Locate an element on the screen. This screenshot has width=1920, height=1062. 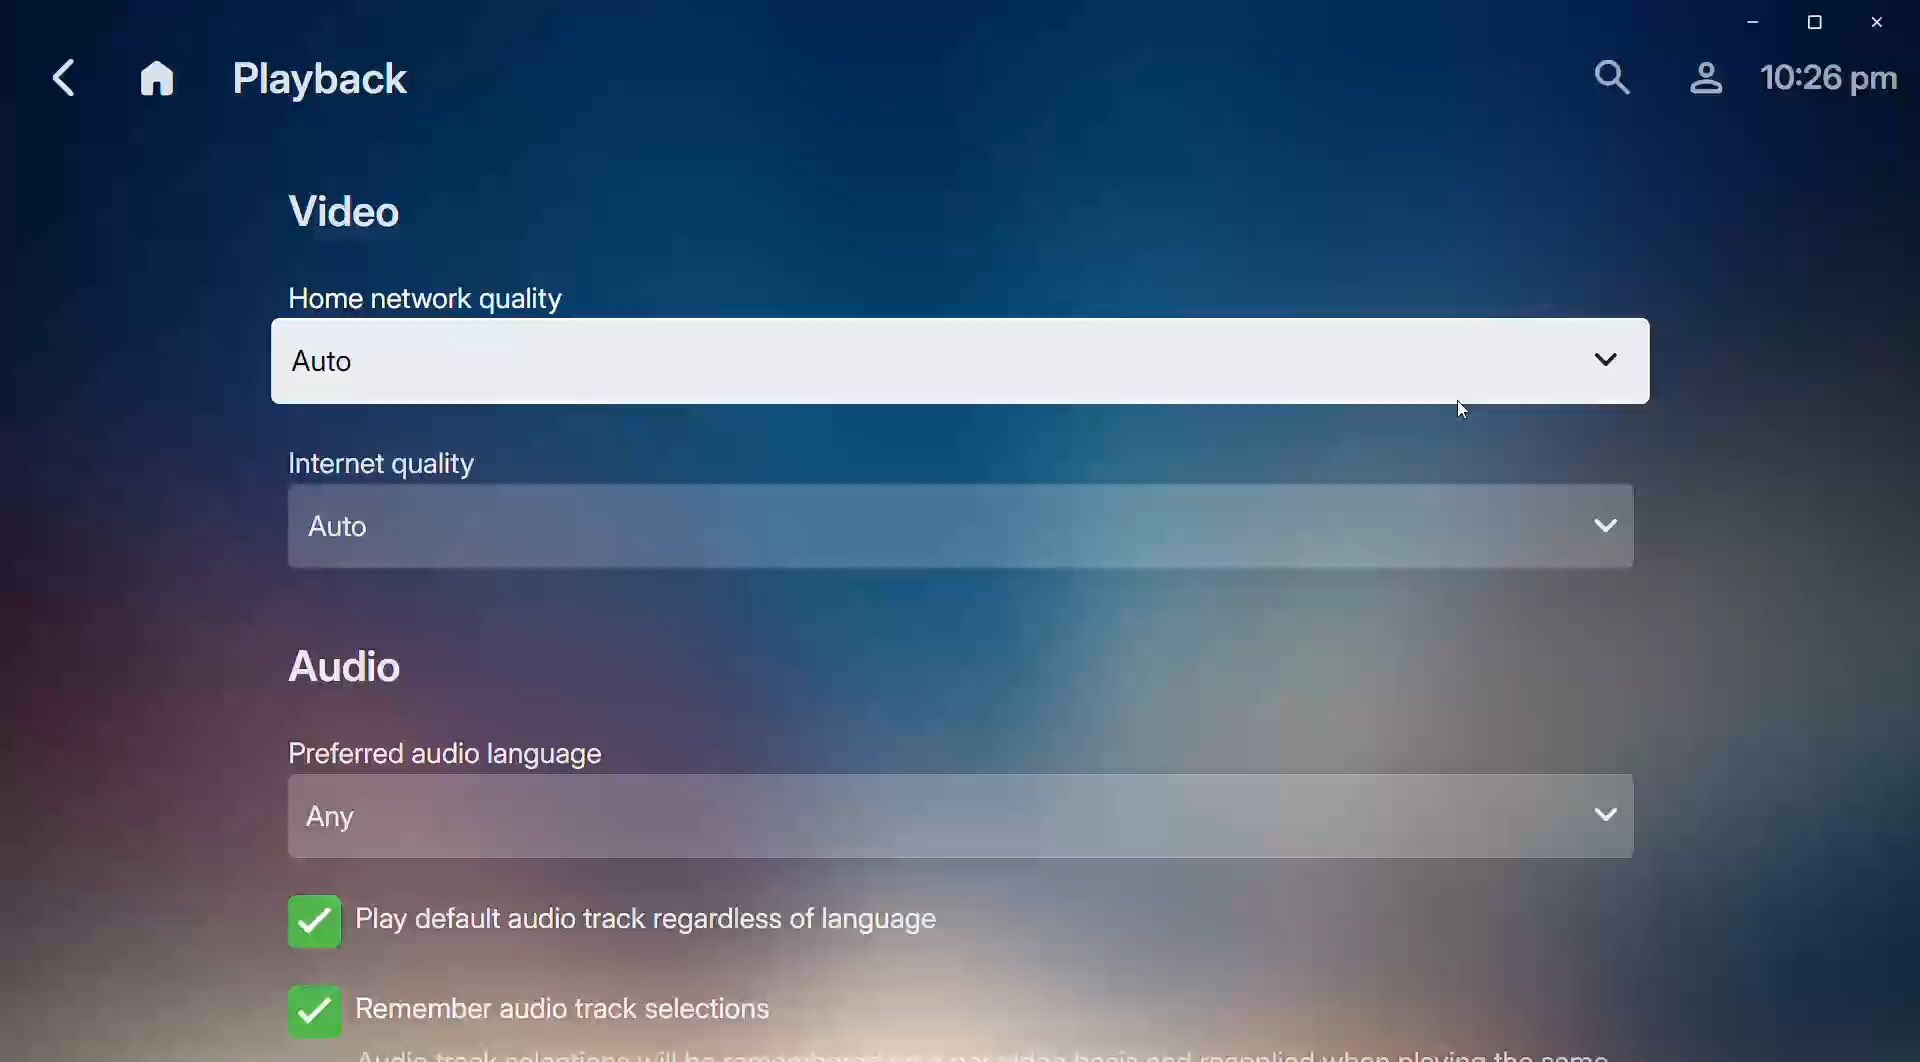
Internet Quality - Auto is located at coordinates (962, 517).